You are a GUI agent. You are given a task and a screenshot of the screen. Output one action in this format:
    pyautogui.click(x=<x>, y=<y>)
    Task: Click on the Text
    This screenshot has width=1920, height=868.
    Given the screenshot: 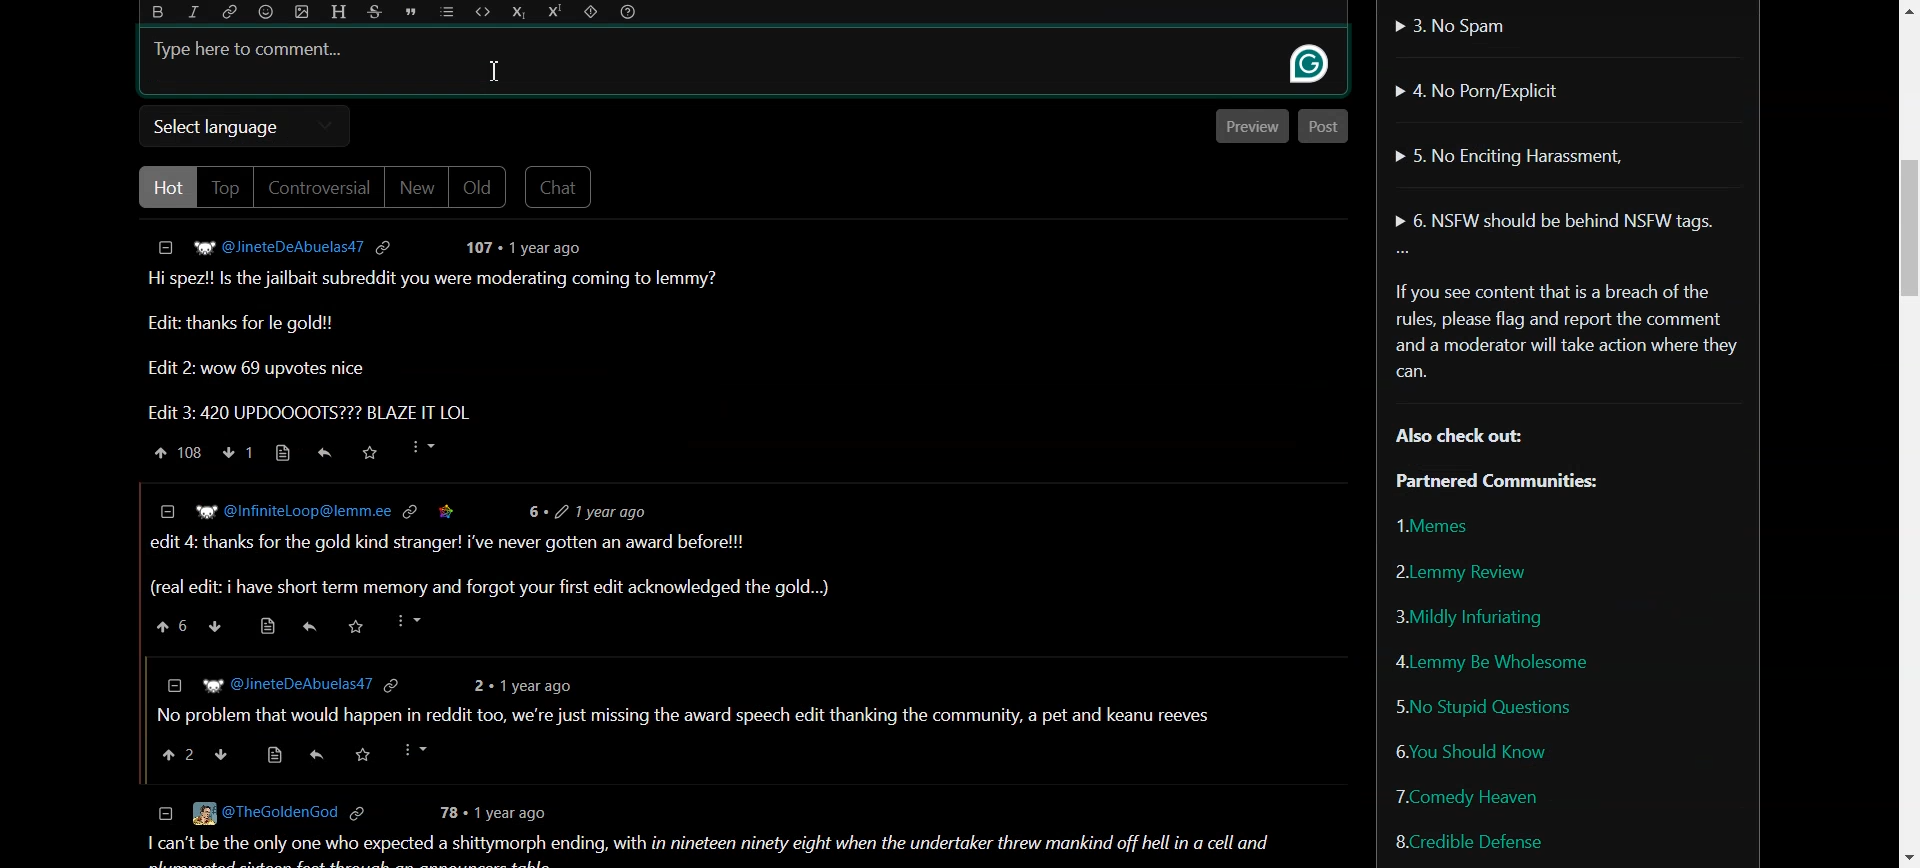 What is the action you would take?
    pyautogui.click(x=421, y=282)
    